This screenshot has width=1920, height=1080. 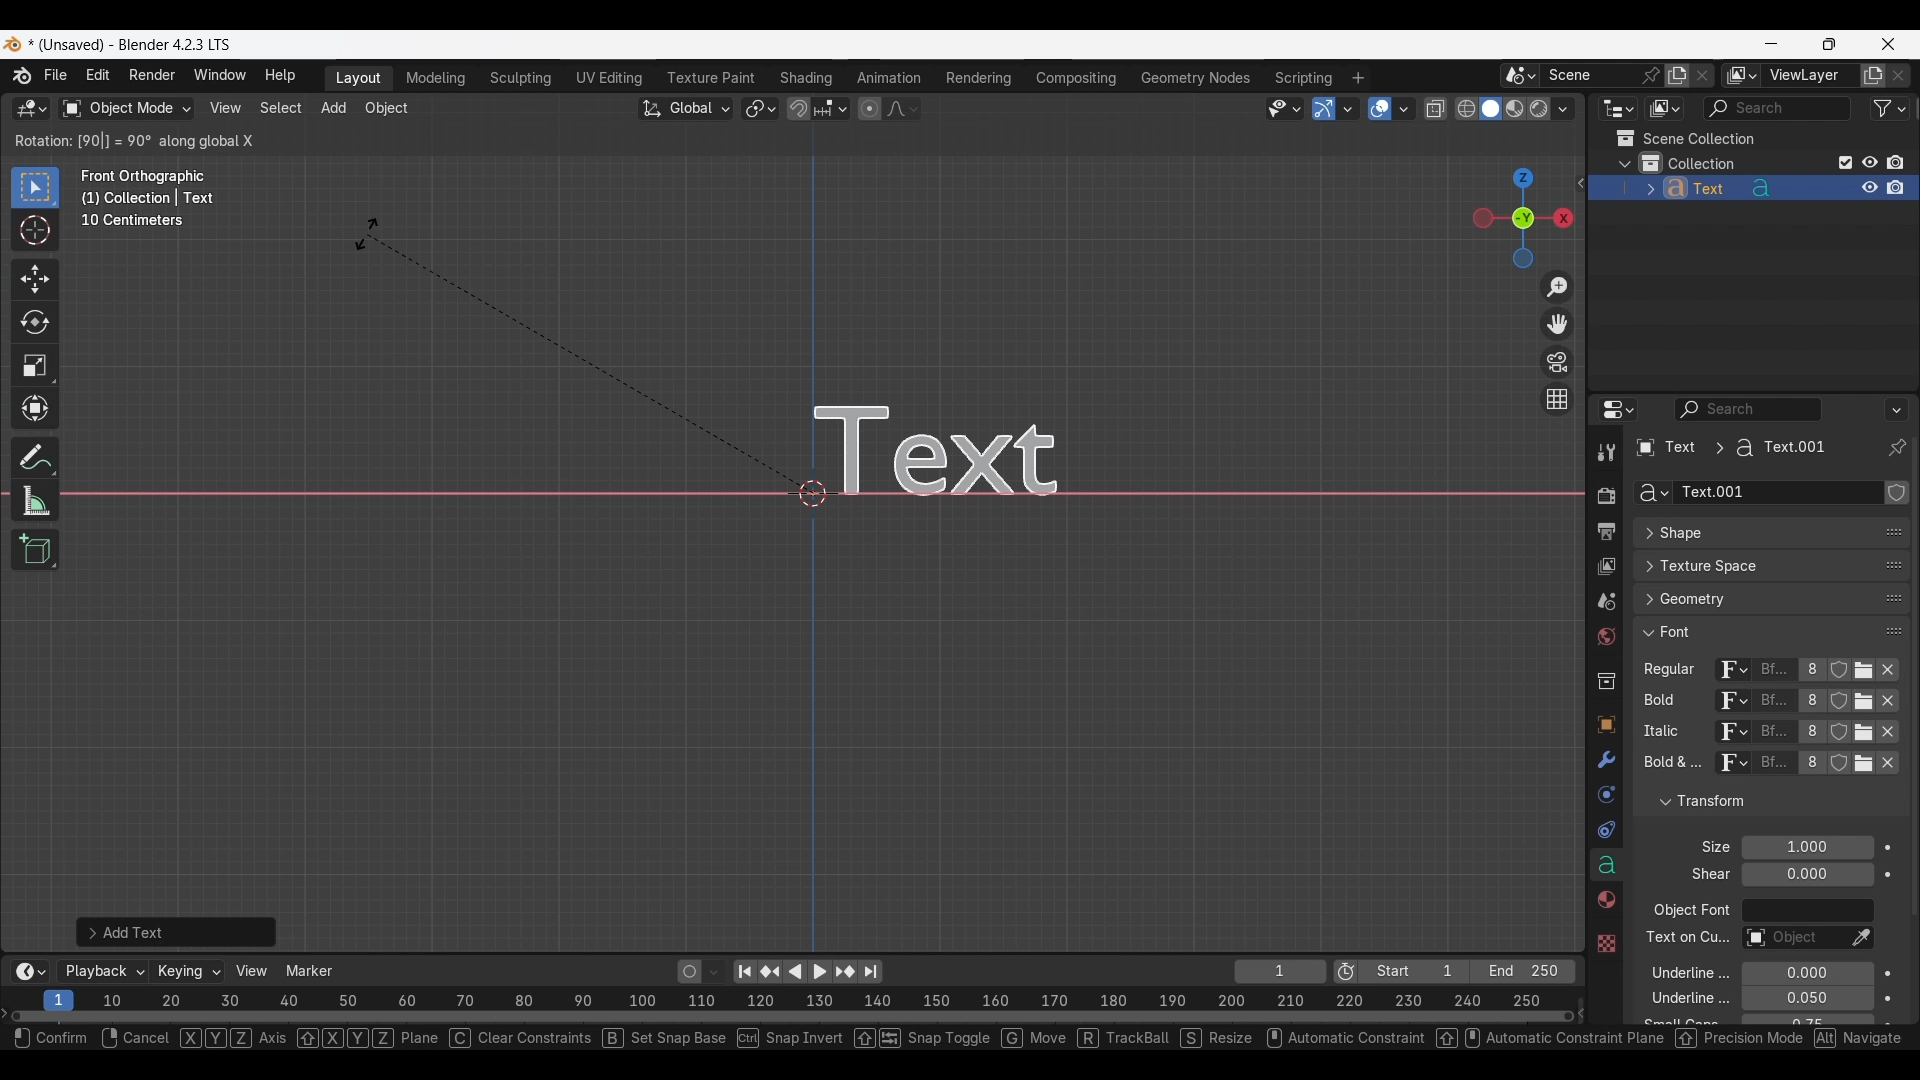 What do you see at coordinates (1807, 999) in the screenshot?
I see `Underline Thickness` at bounding box center [1807, 999].